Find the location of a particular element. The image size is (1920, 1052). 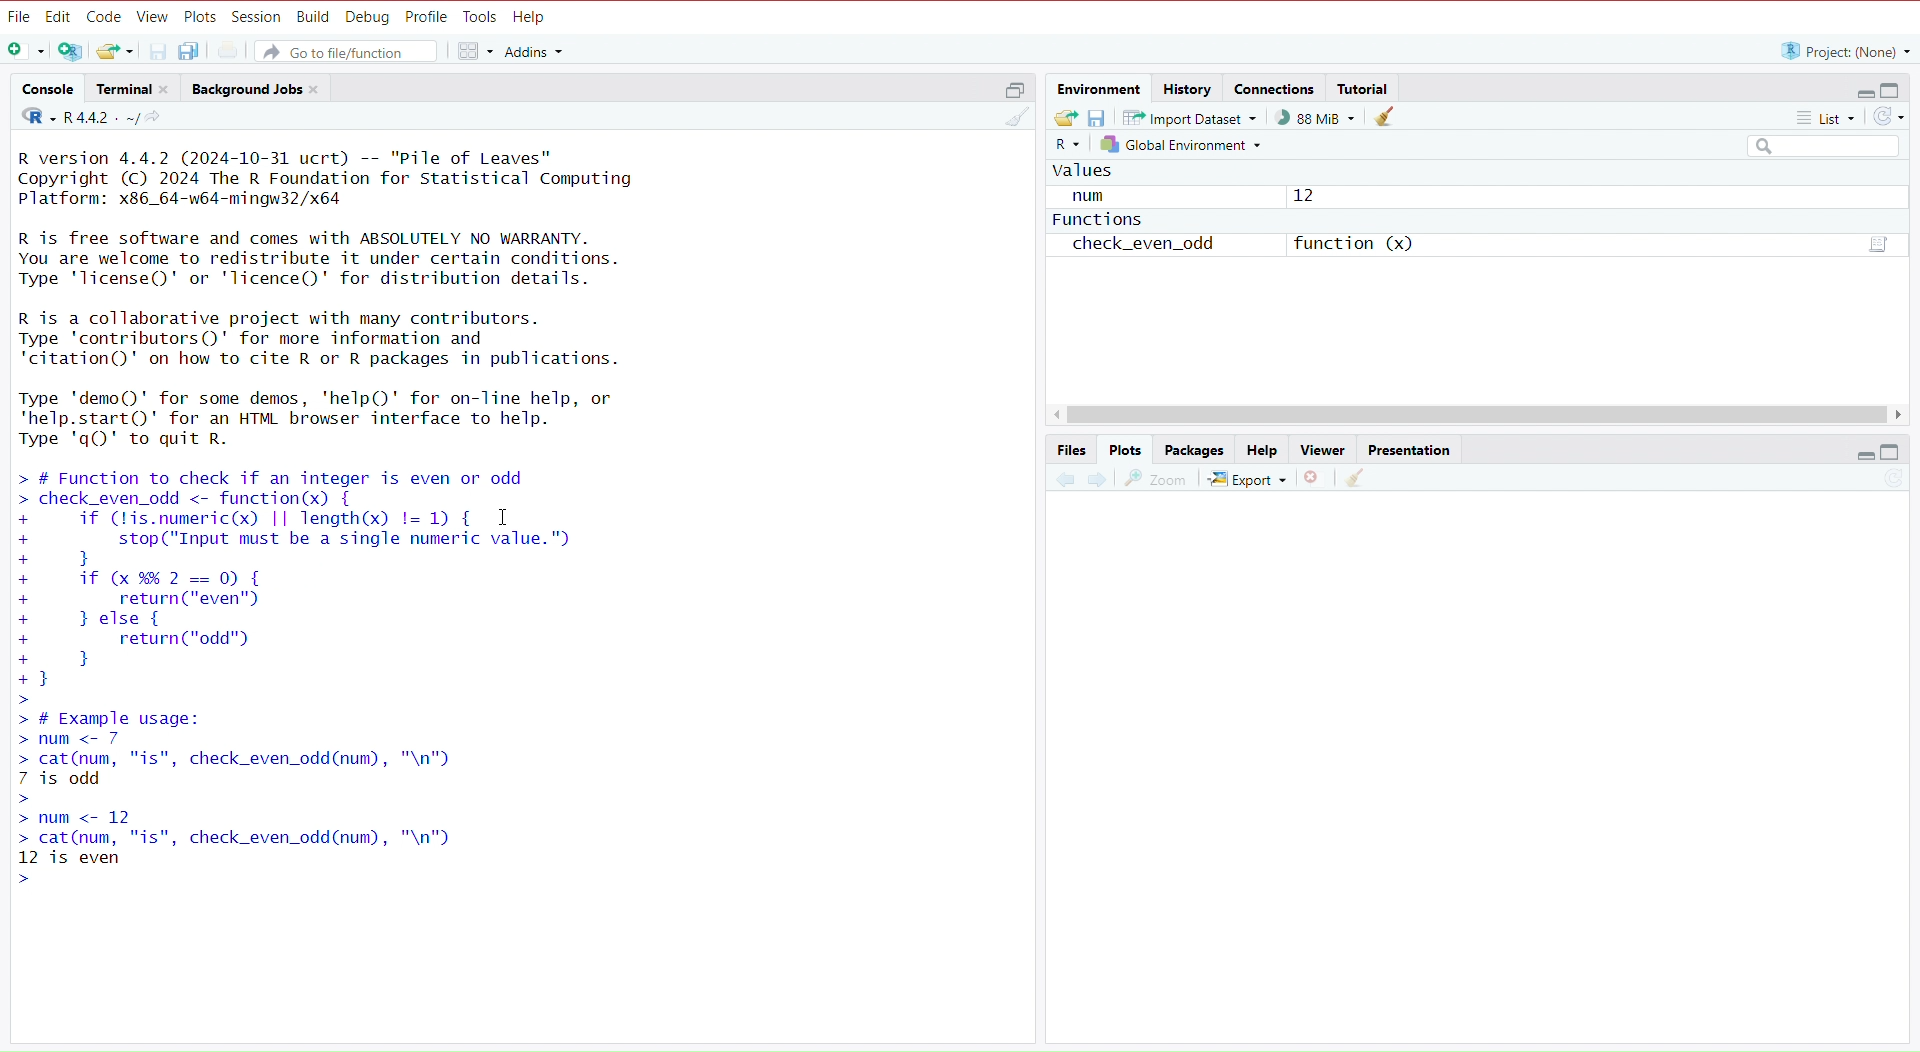

check_even_odd is located at coordinates (1151, 247).